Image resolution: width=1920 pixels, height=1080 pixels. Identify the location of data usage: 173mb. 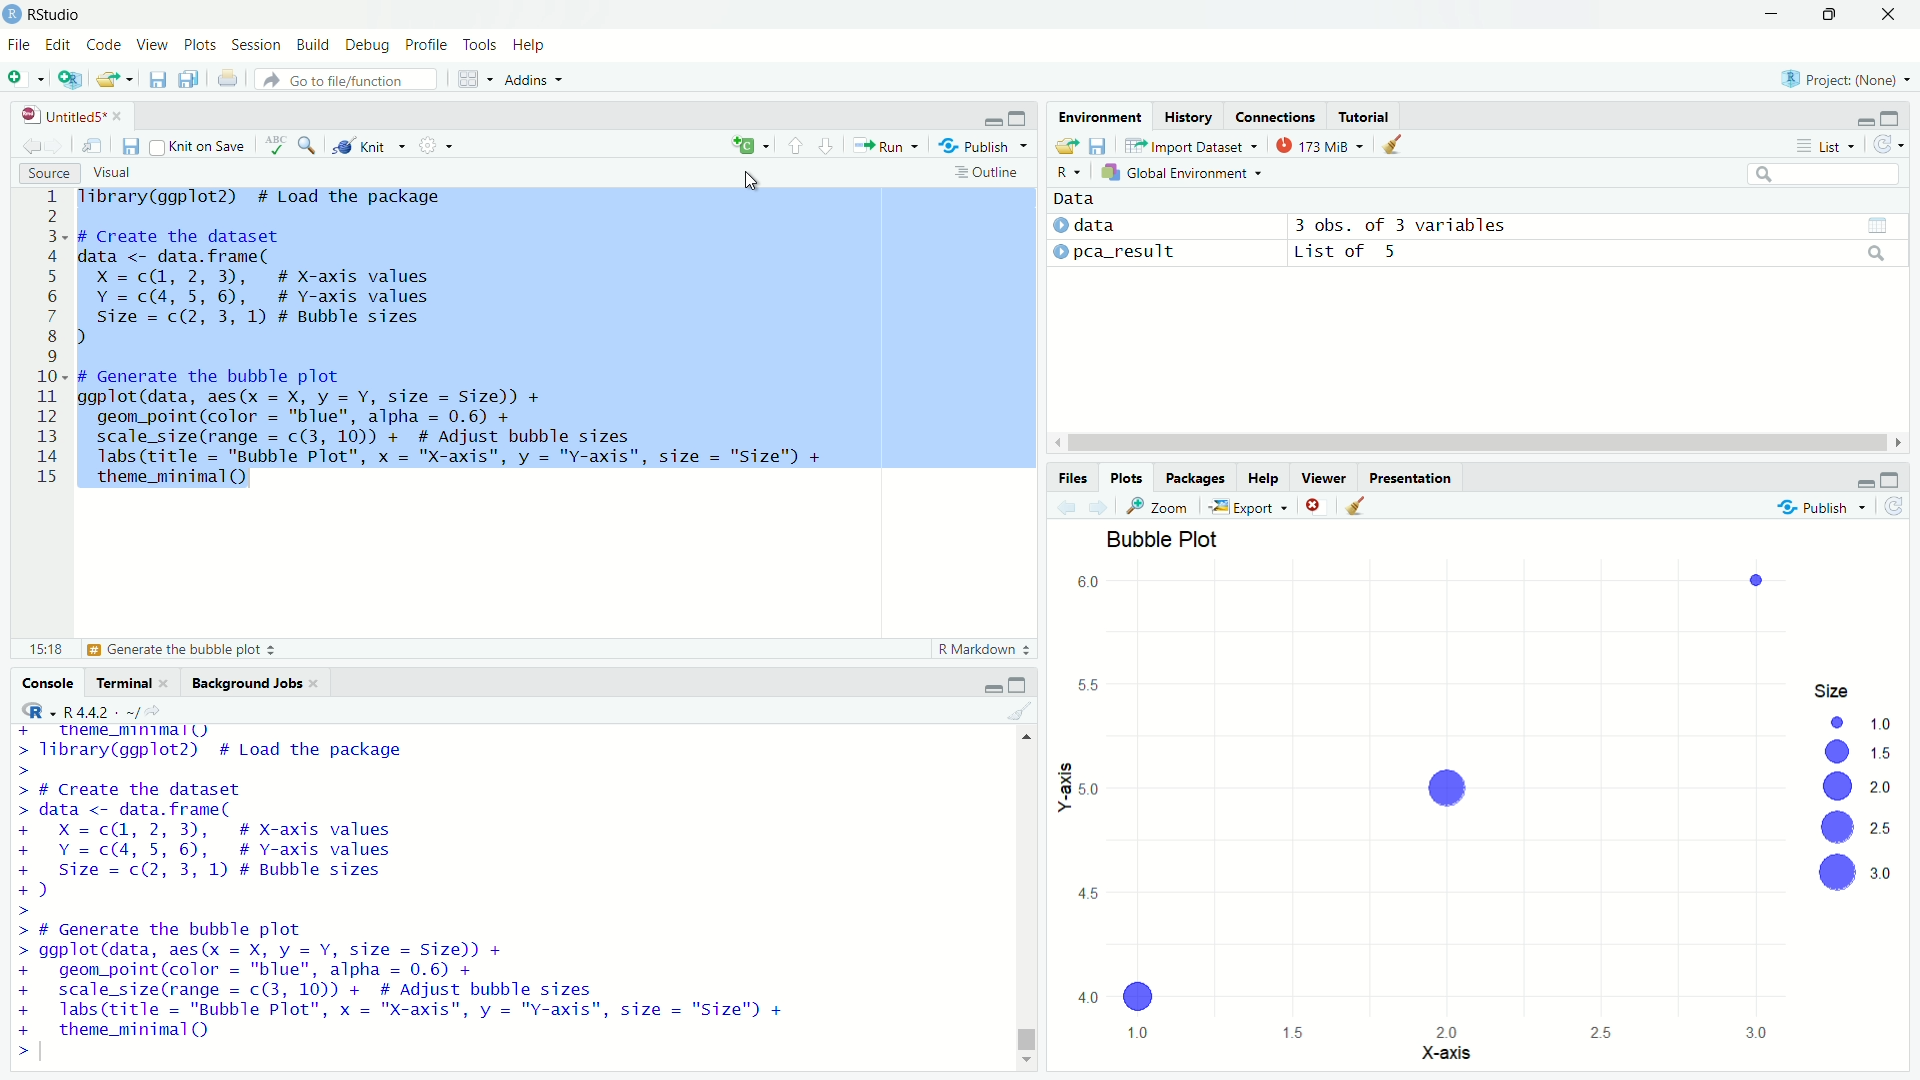
(1318, 144).